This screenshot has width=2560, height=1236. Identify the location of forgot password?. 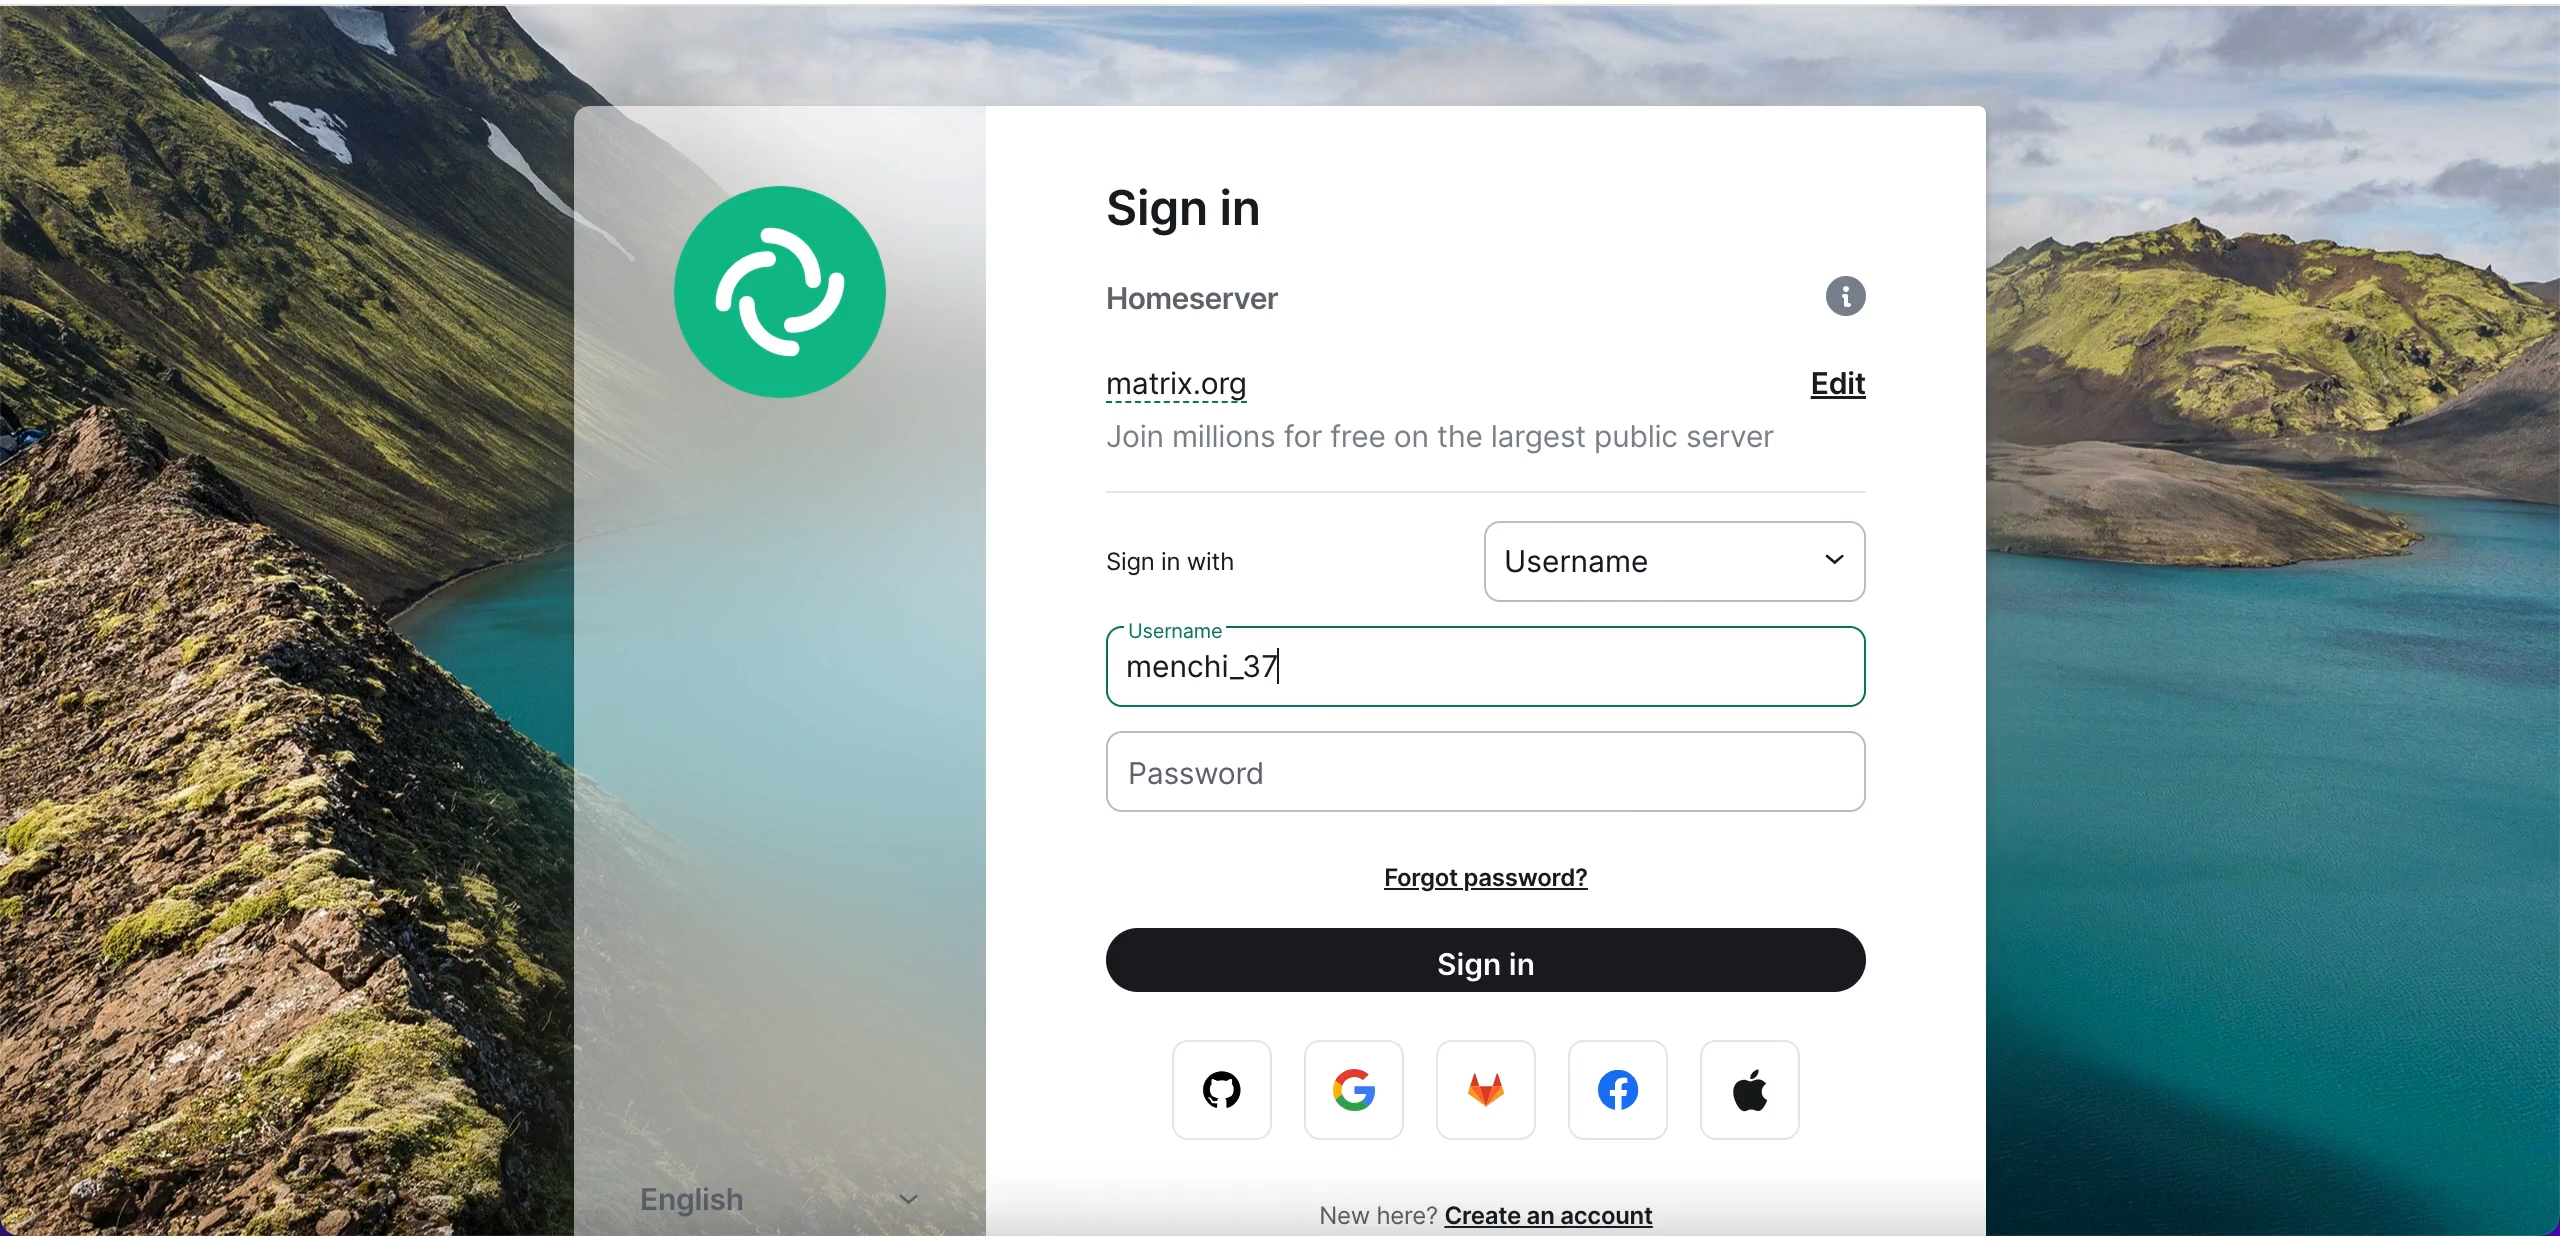
(1541, 878).